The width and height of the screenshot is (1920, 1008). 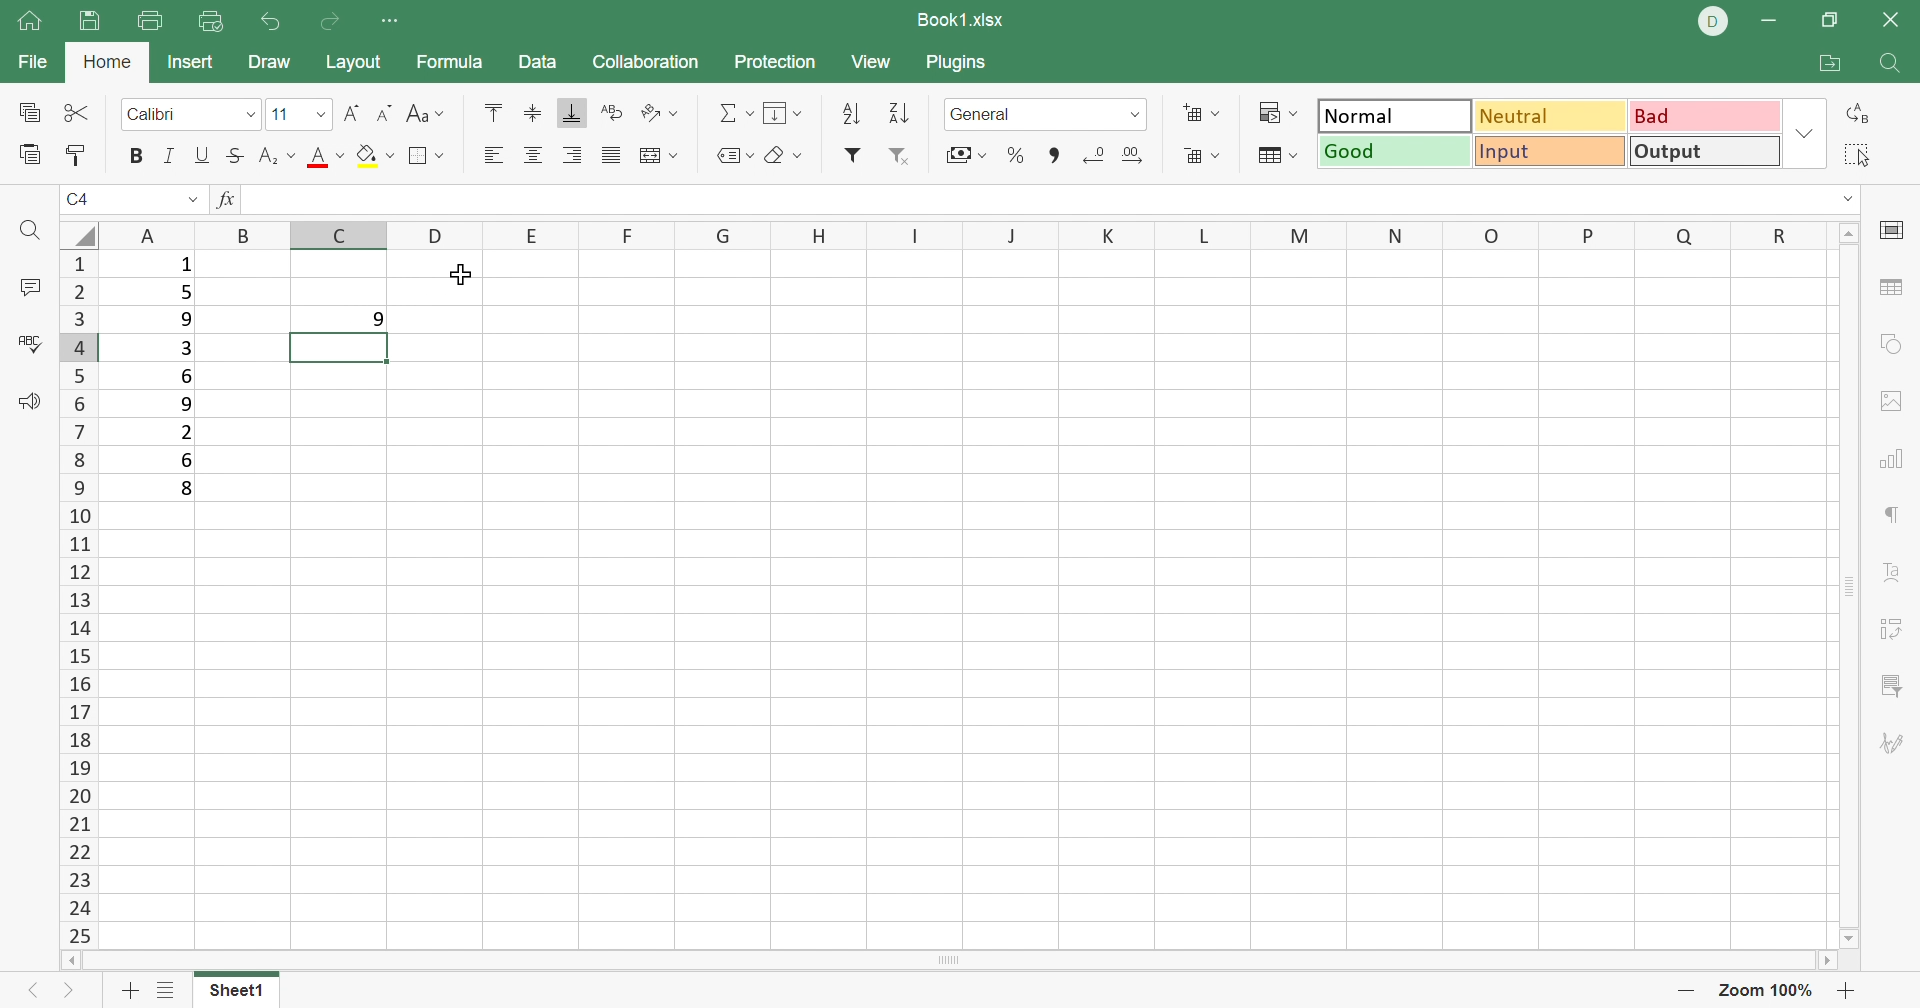 I want to click on Protection, so click(x=773, y=60).